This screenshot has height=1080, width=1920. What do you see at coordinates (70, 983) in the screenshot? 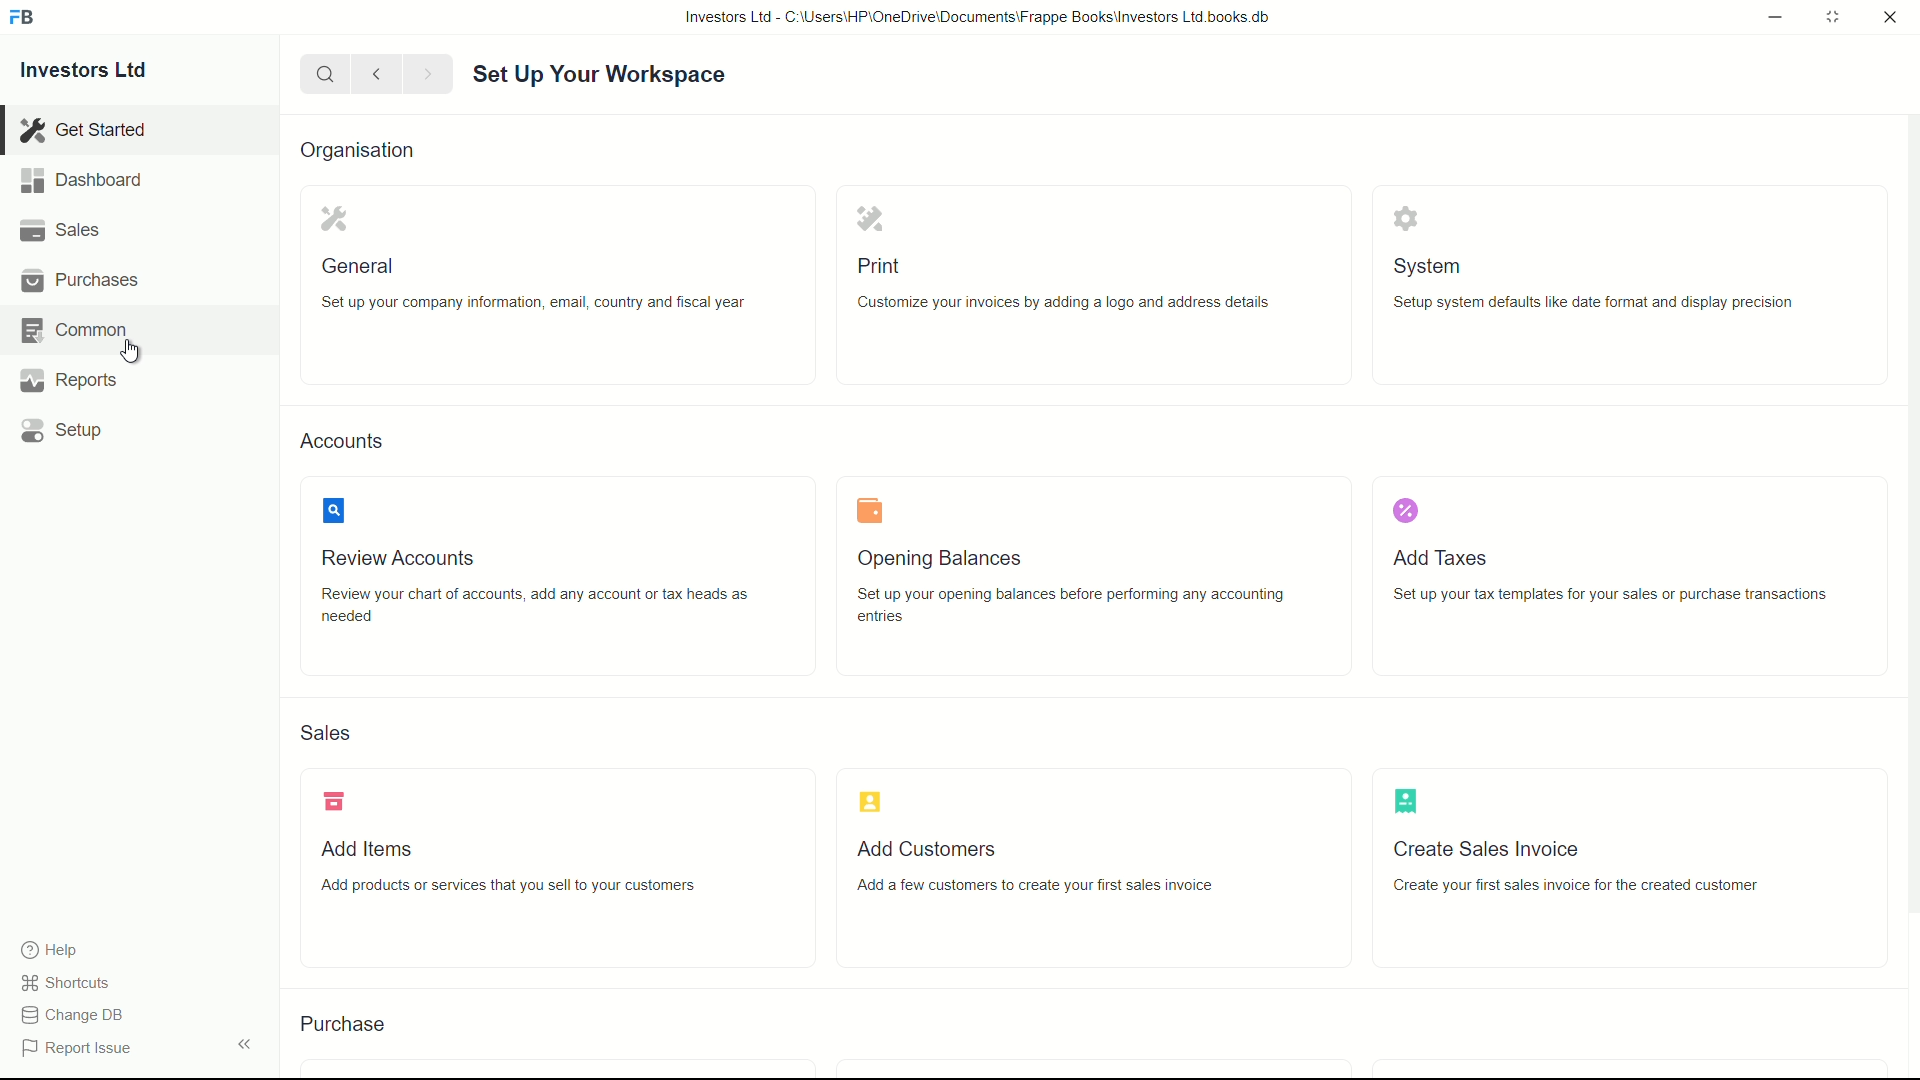
I see `shortcuts` at bounding box center [70, 983].